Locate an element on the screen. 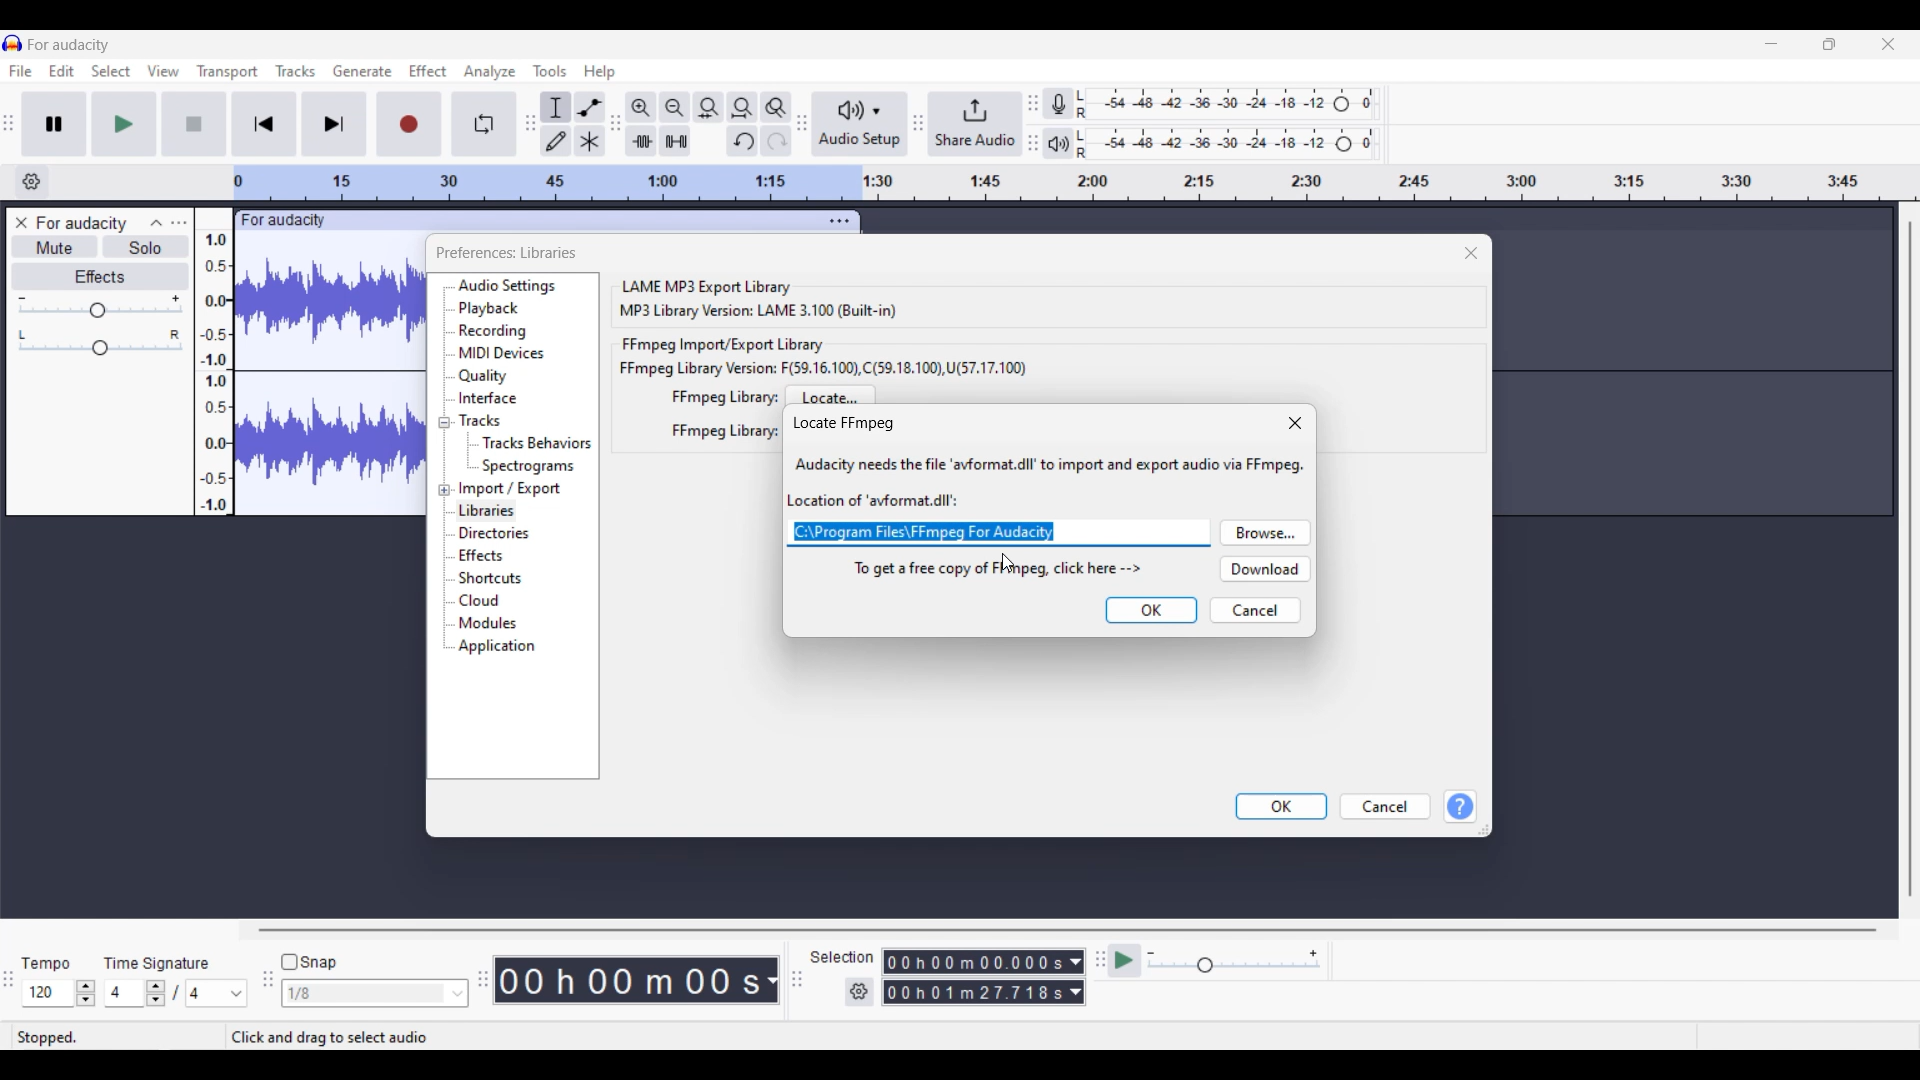  Trim audio outside selection is located at coordinates (641, 141).